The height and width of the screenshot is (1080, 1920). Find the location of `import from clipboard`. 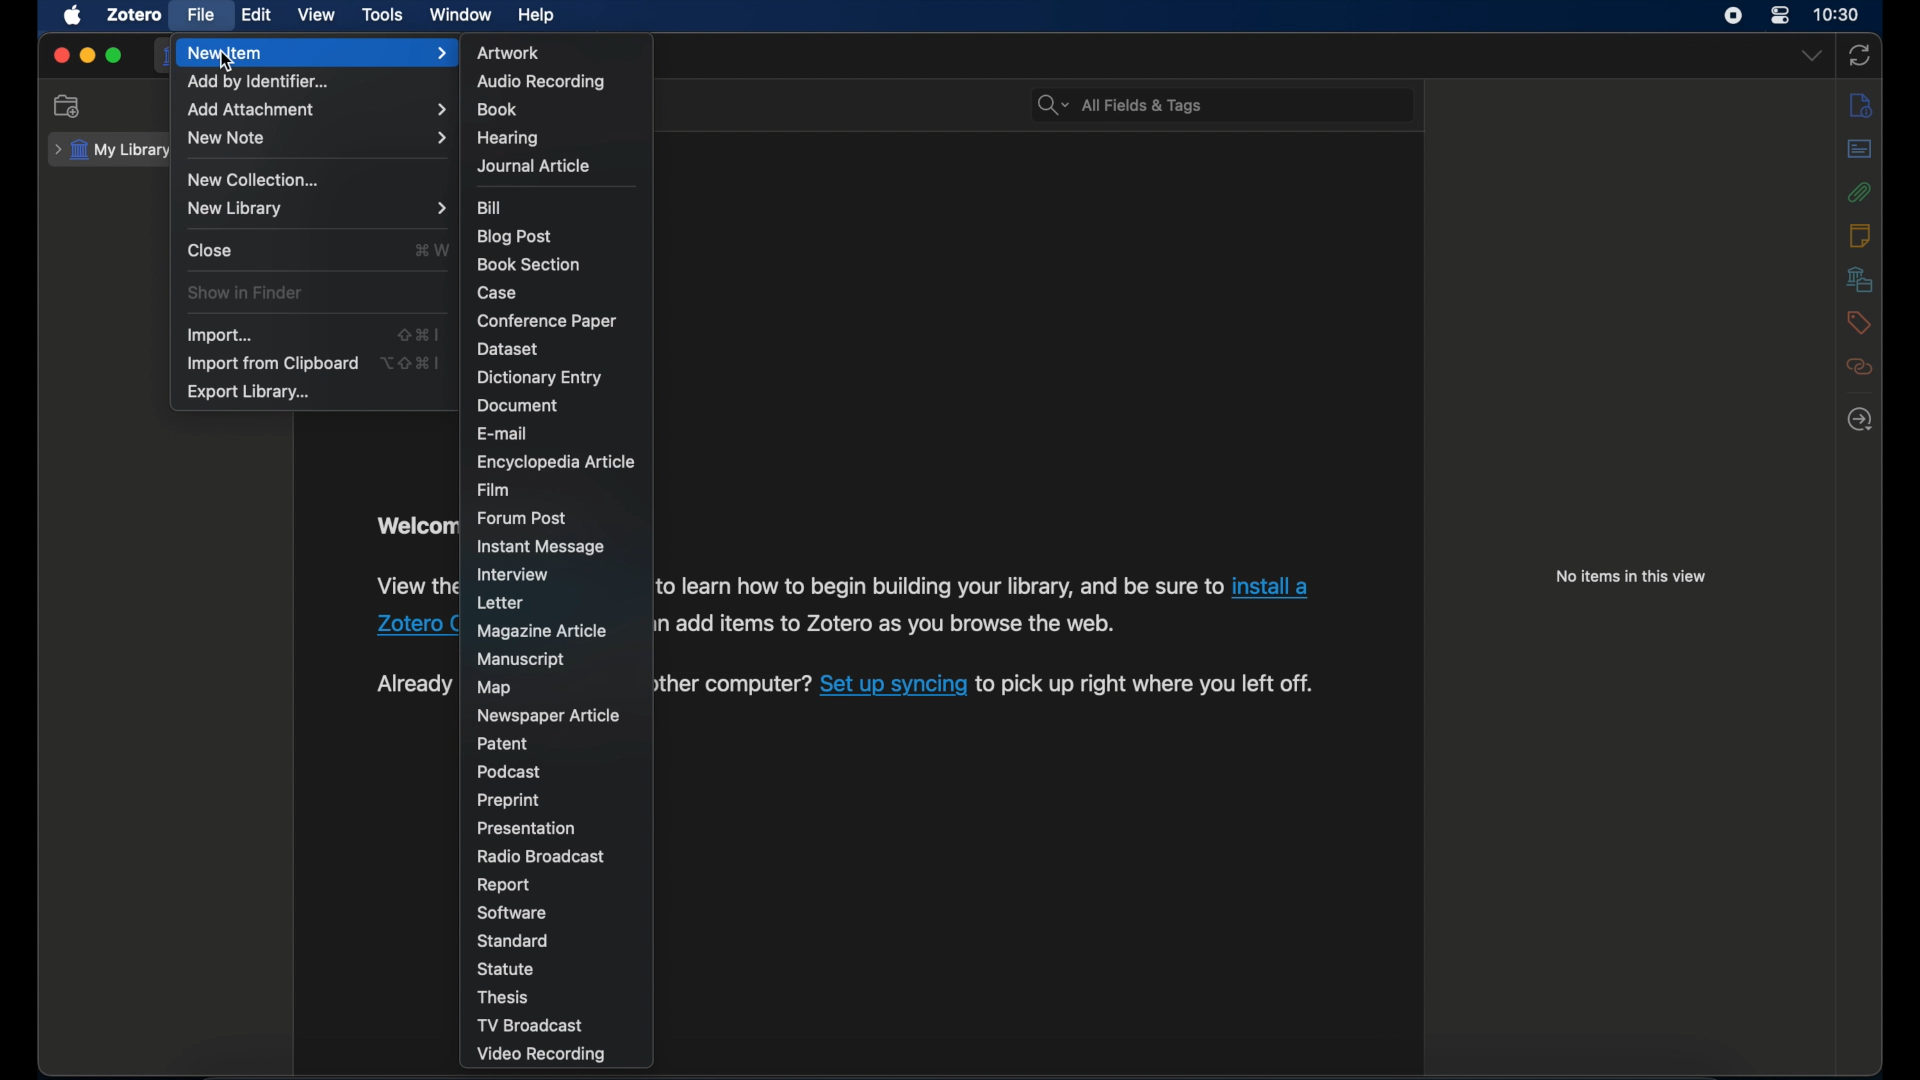

import from clipboard is located at coordinates (272, 363).